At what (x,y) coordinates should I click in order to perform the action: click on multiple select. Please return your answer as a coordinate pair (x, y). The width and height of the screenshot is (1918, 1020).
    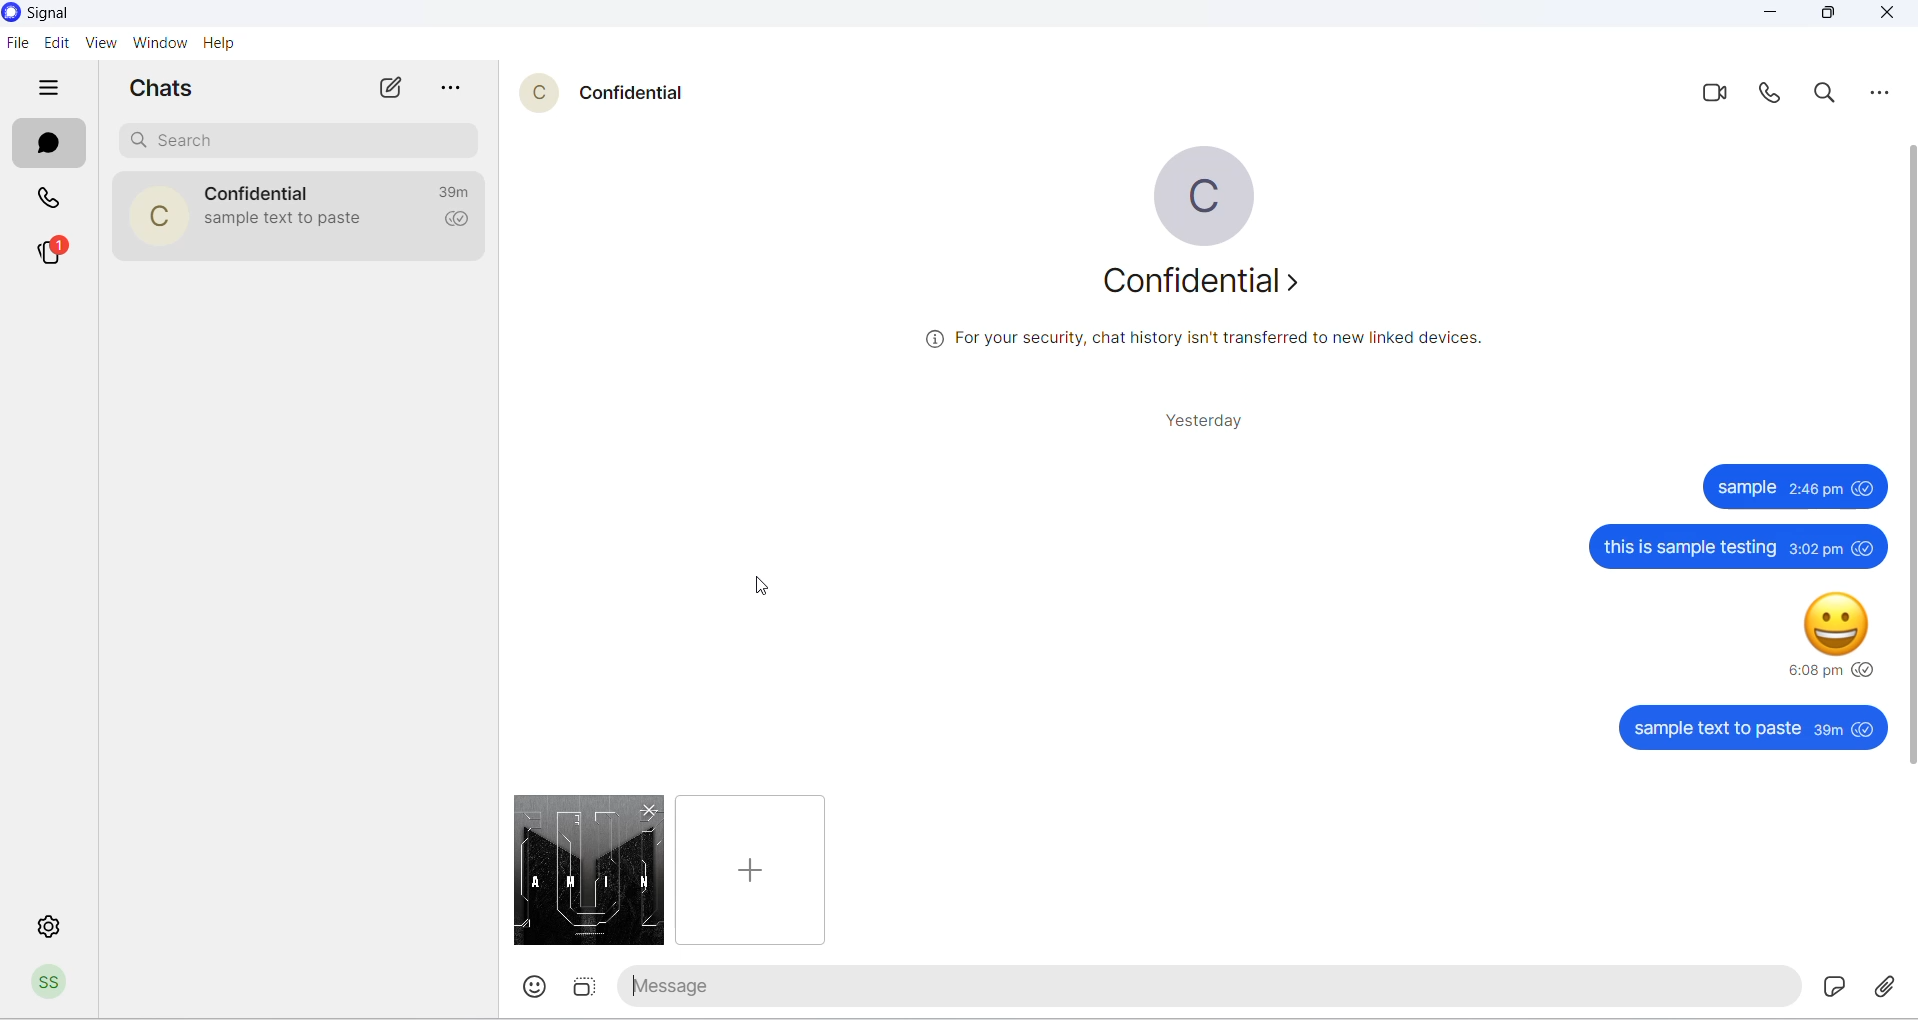
    Looking at the image, I should click on (587, 992).